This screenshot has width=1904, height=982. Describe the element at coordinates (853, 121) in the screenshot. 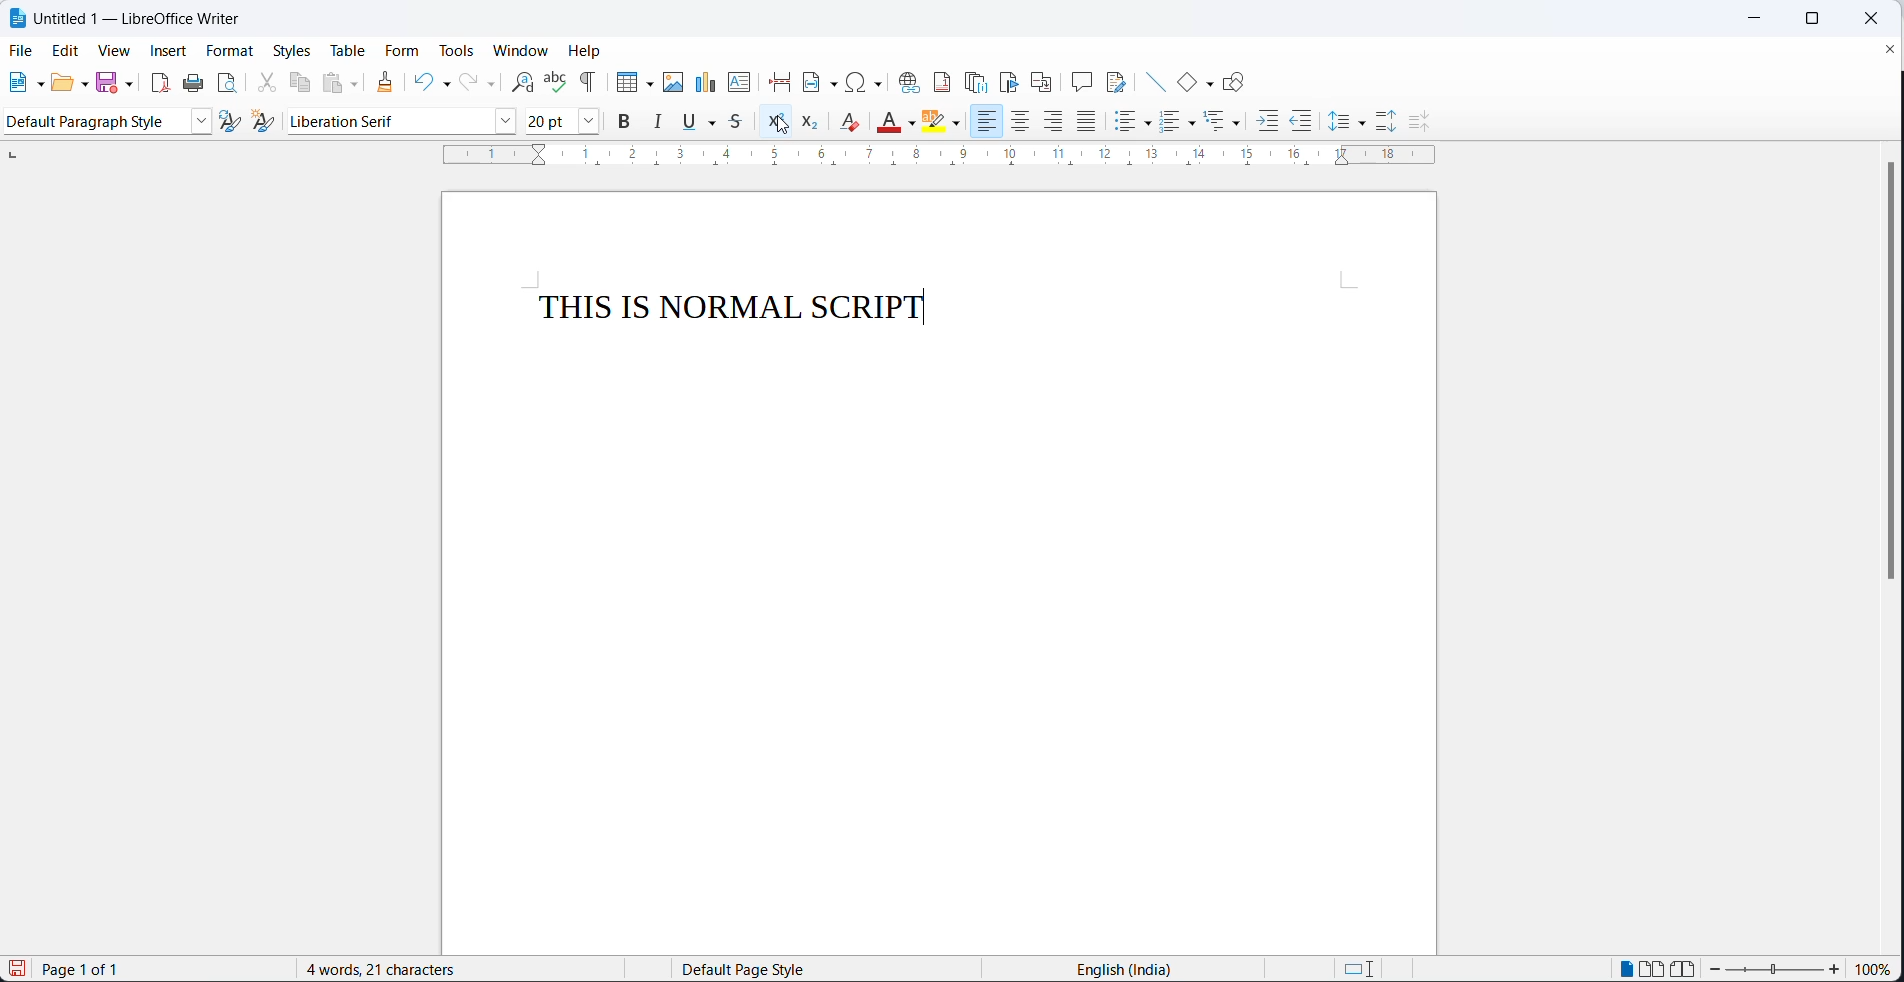

I see `clear direct formatting ` at that location.